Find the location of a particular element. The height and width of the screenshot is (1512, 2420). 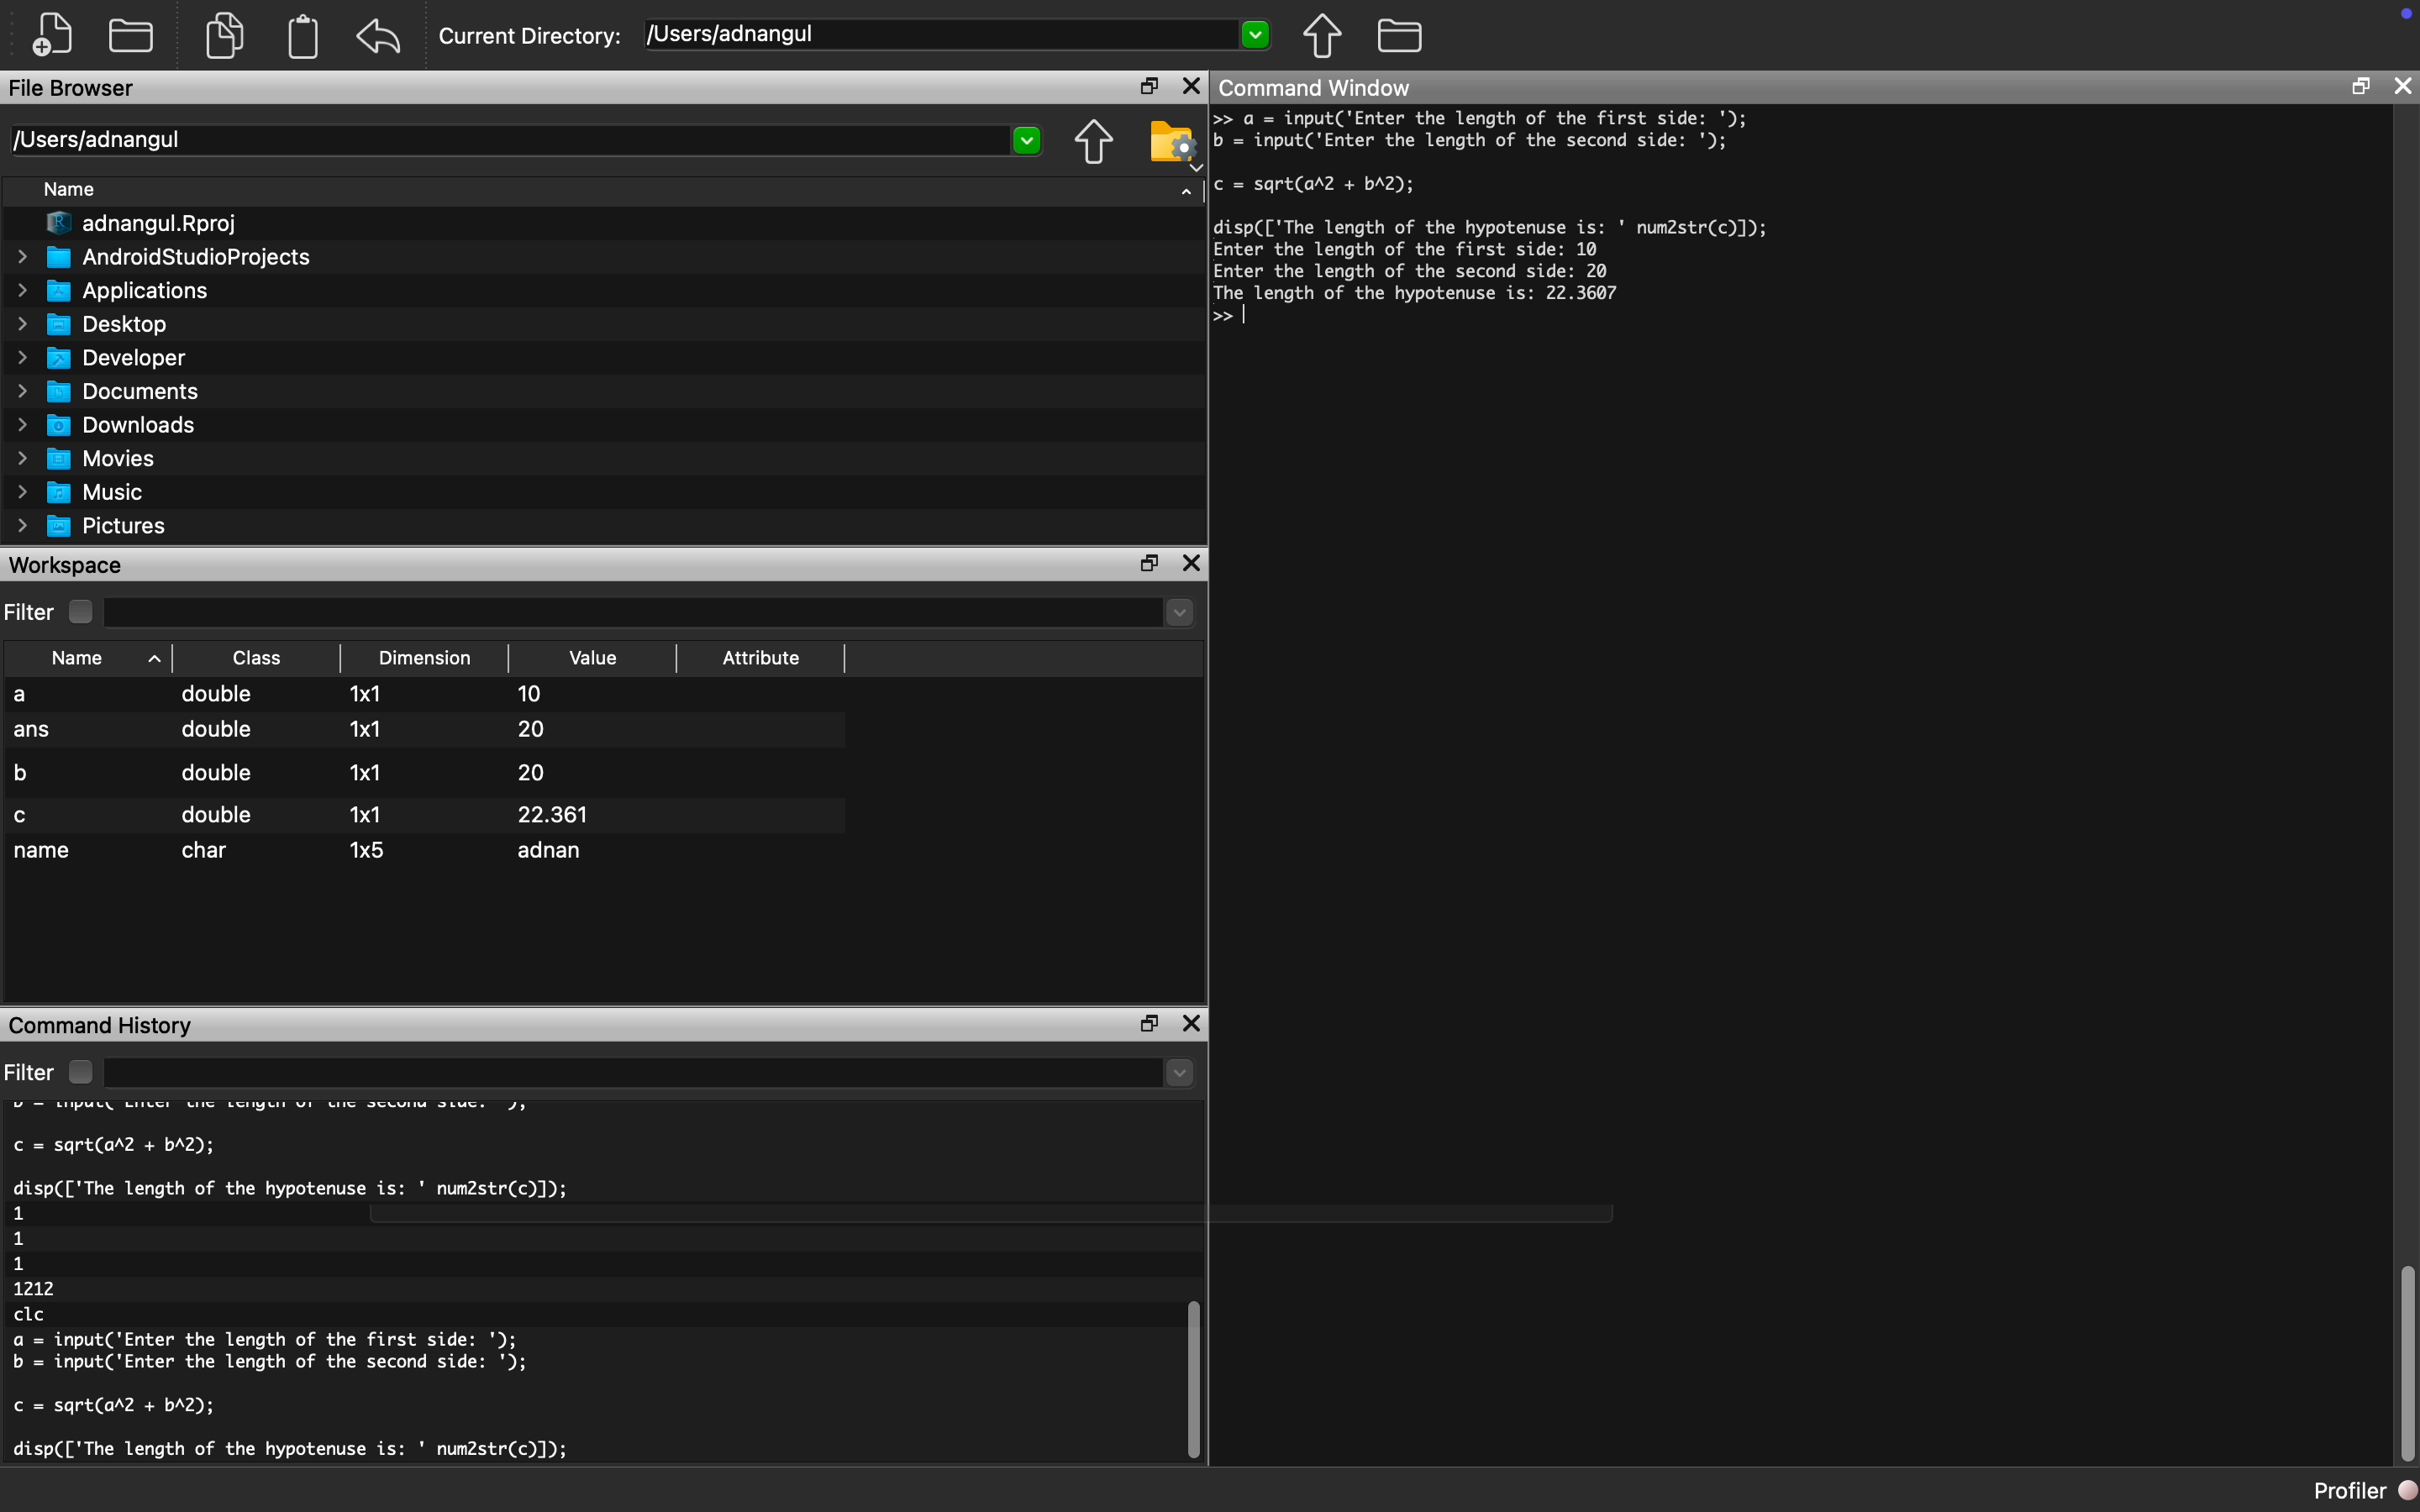

restore down is located at coordinates (2359, 90).